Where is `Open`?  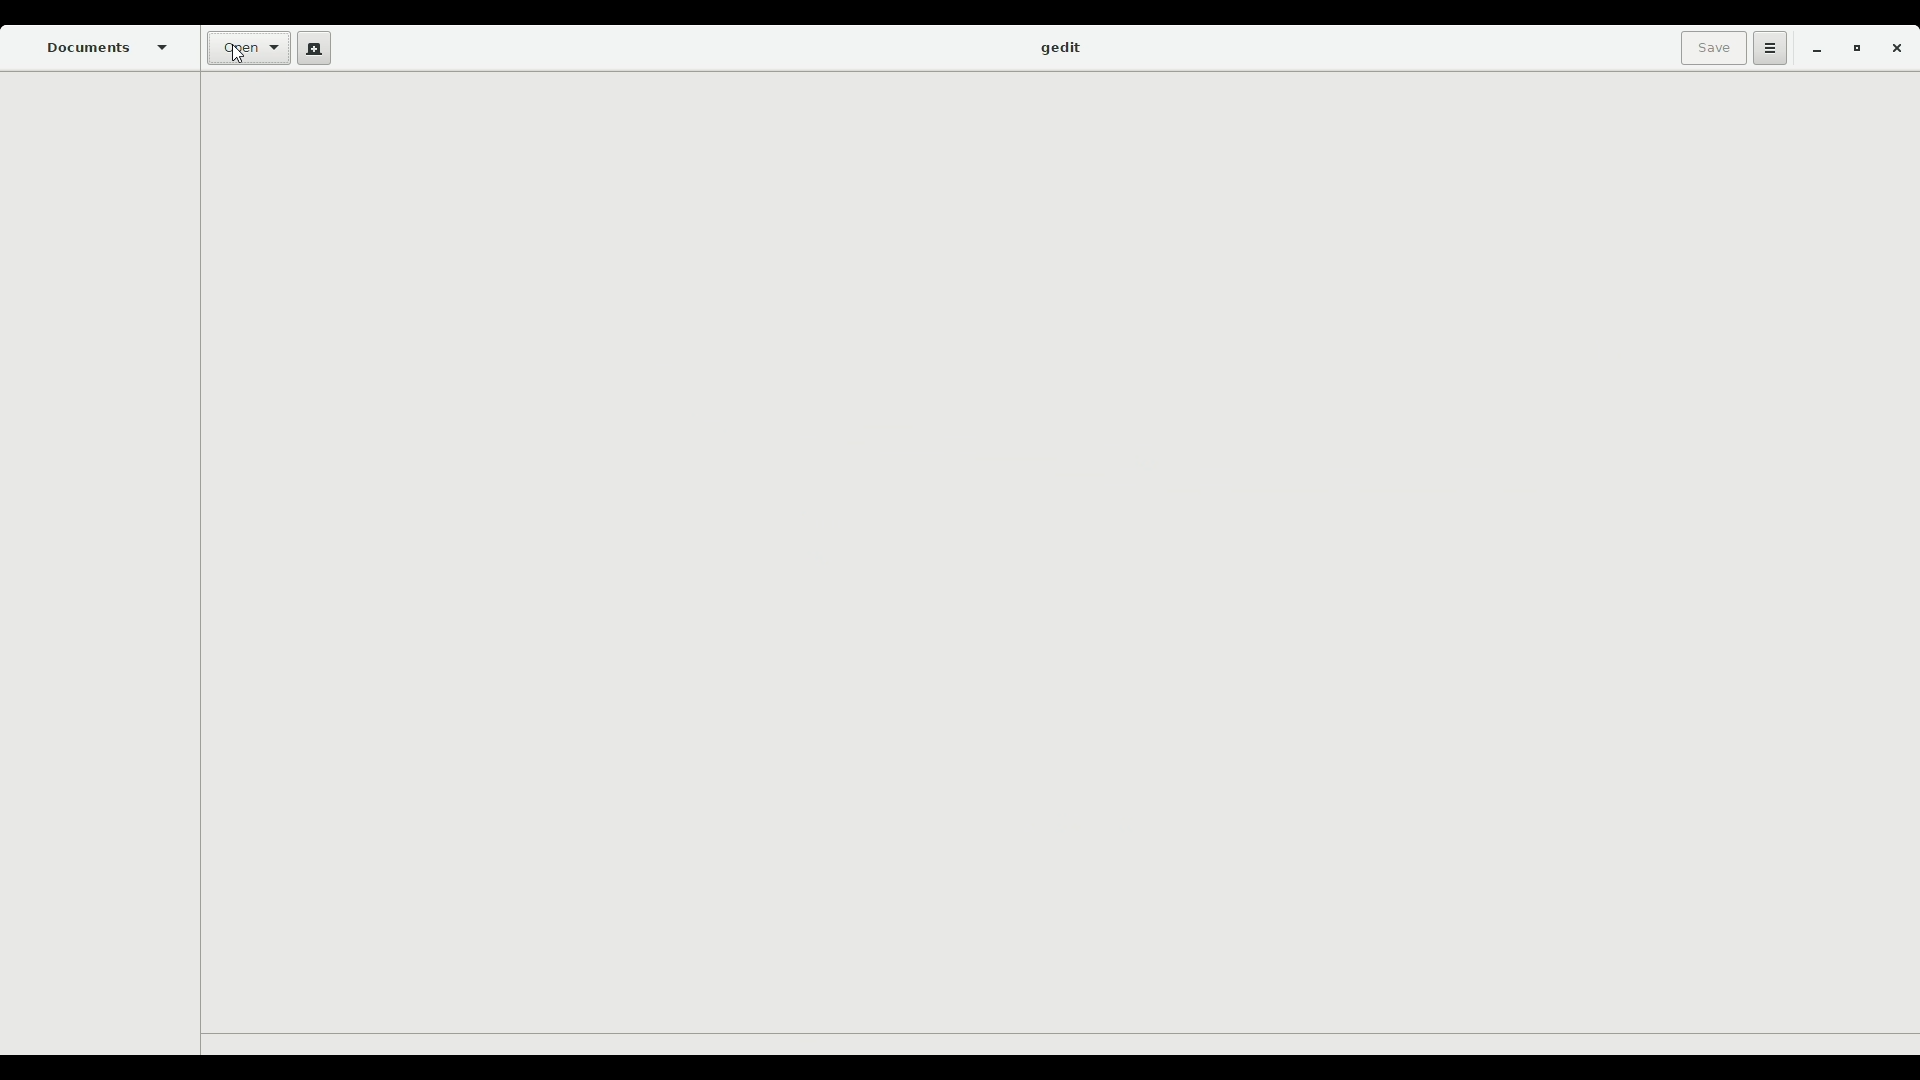
Open is located at coordinates (246, 50).